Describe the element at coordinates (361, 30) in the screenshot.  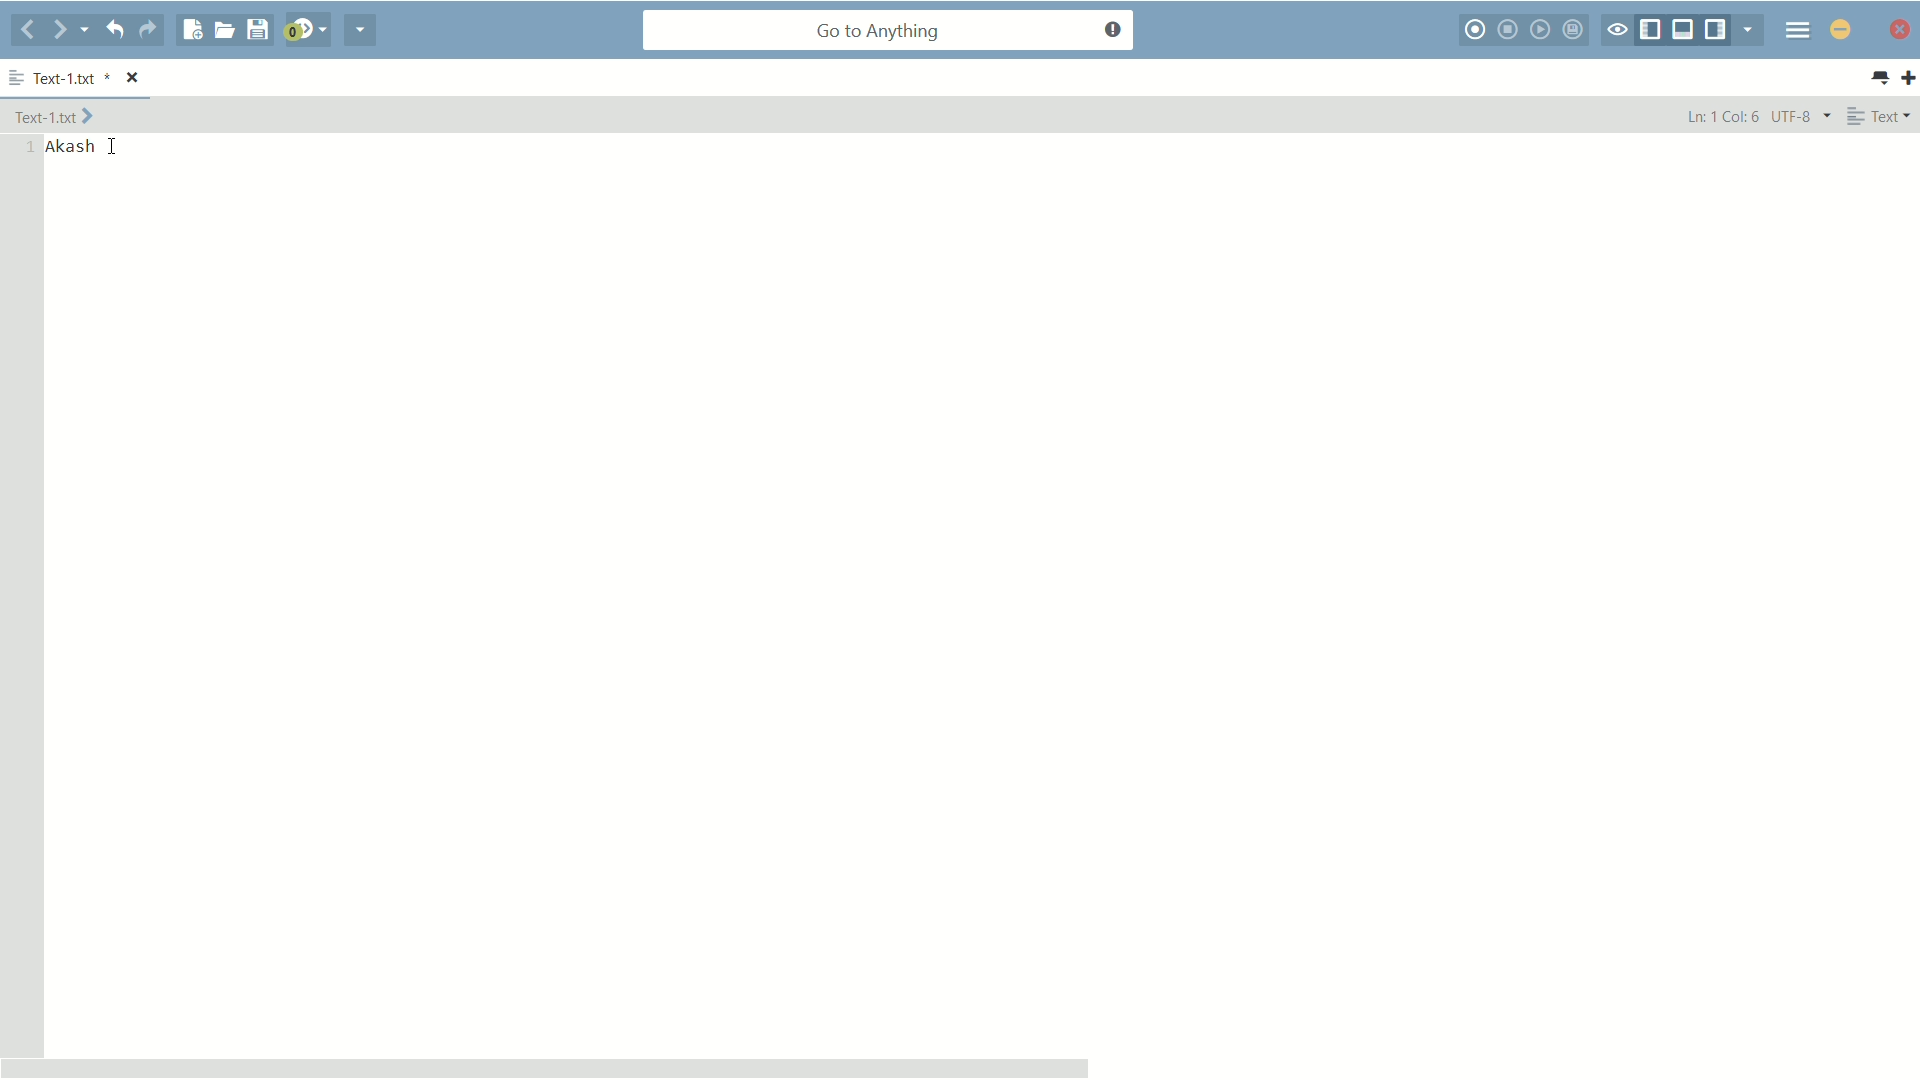
I see `share current file` at that location.